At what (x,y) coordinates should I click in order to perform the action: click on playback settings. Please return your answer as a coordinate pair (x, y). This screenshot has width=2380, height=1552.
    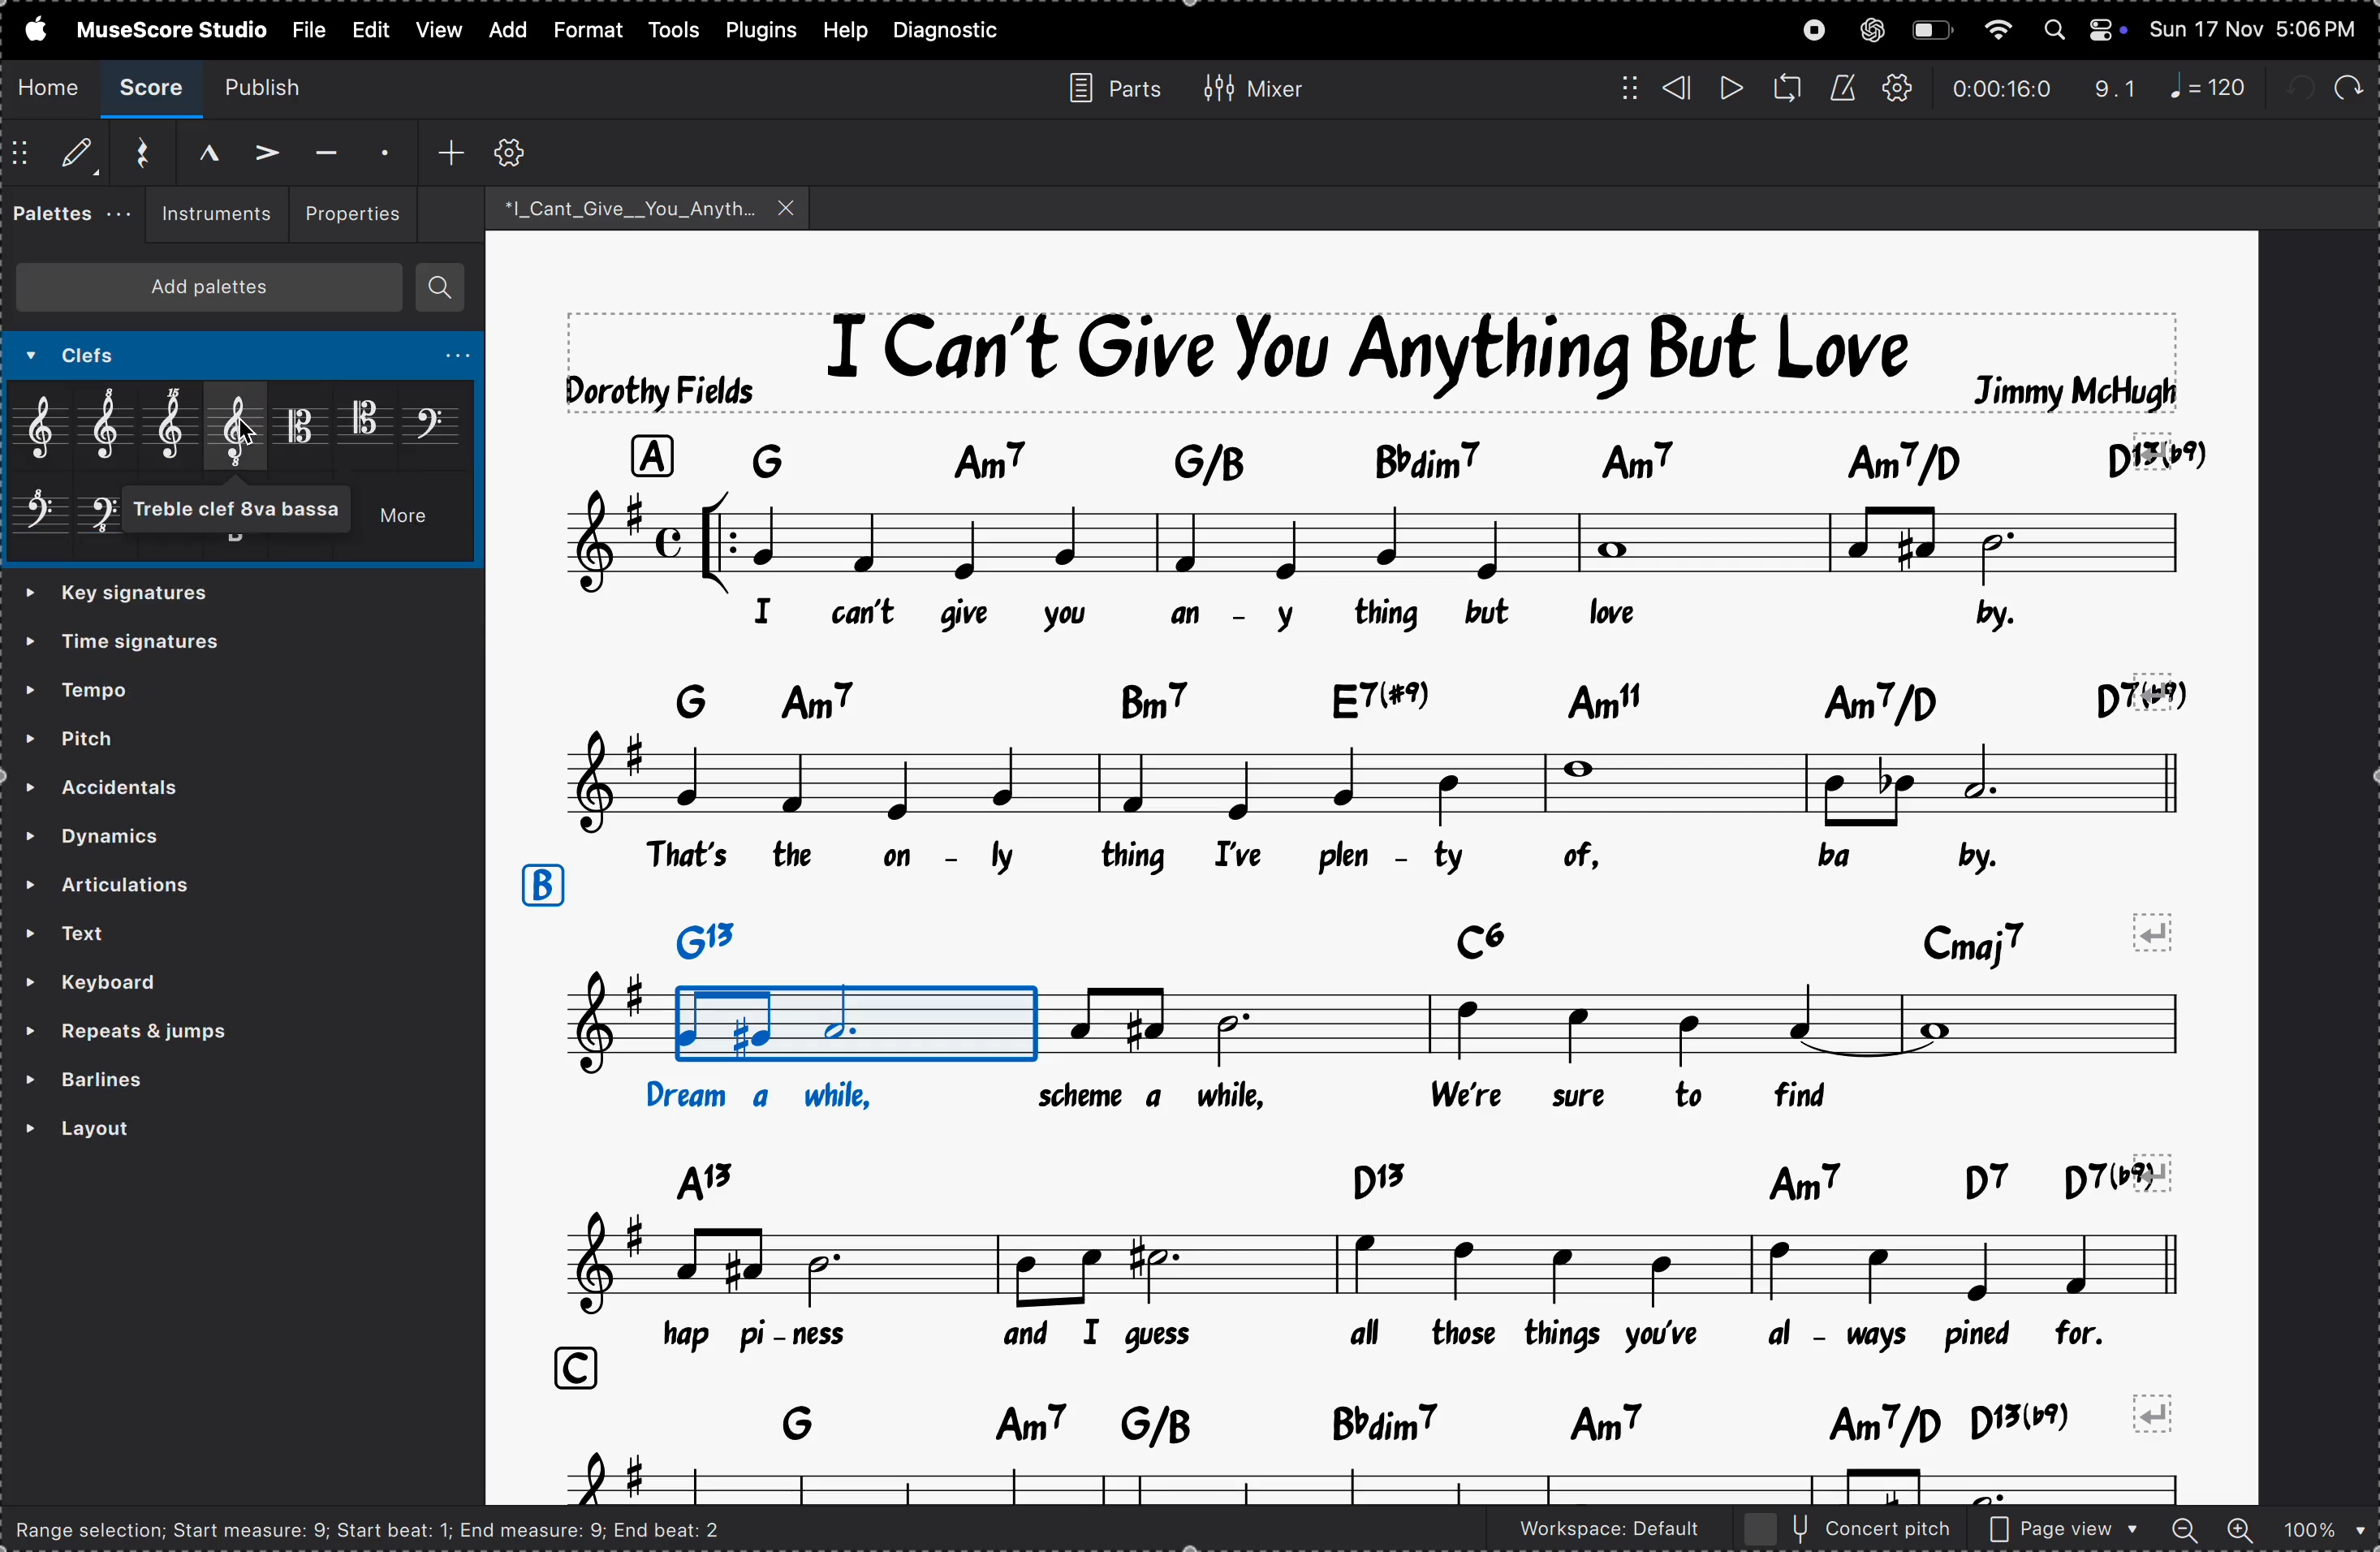
    Looking at the image, I should click on (1900, 89).